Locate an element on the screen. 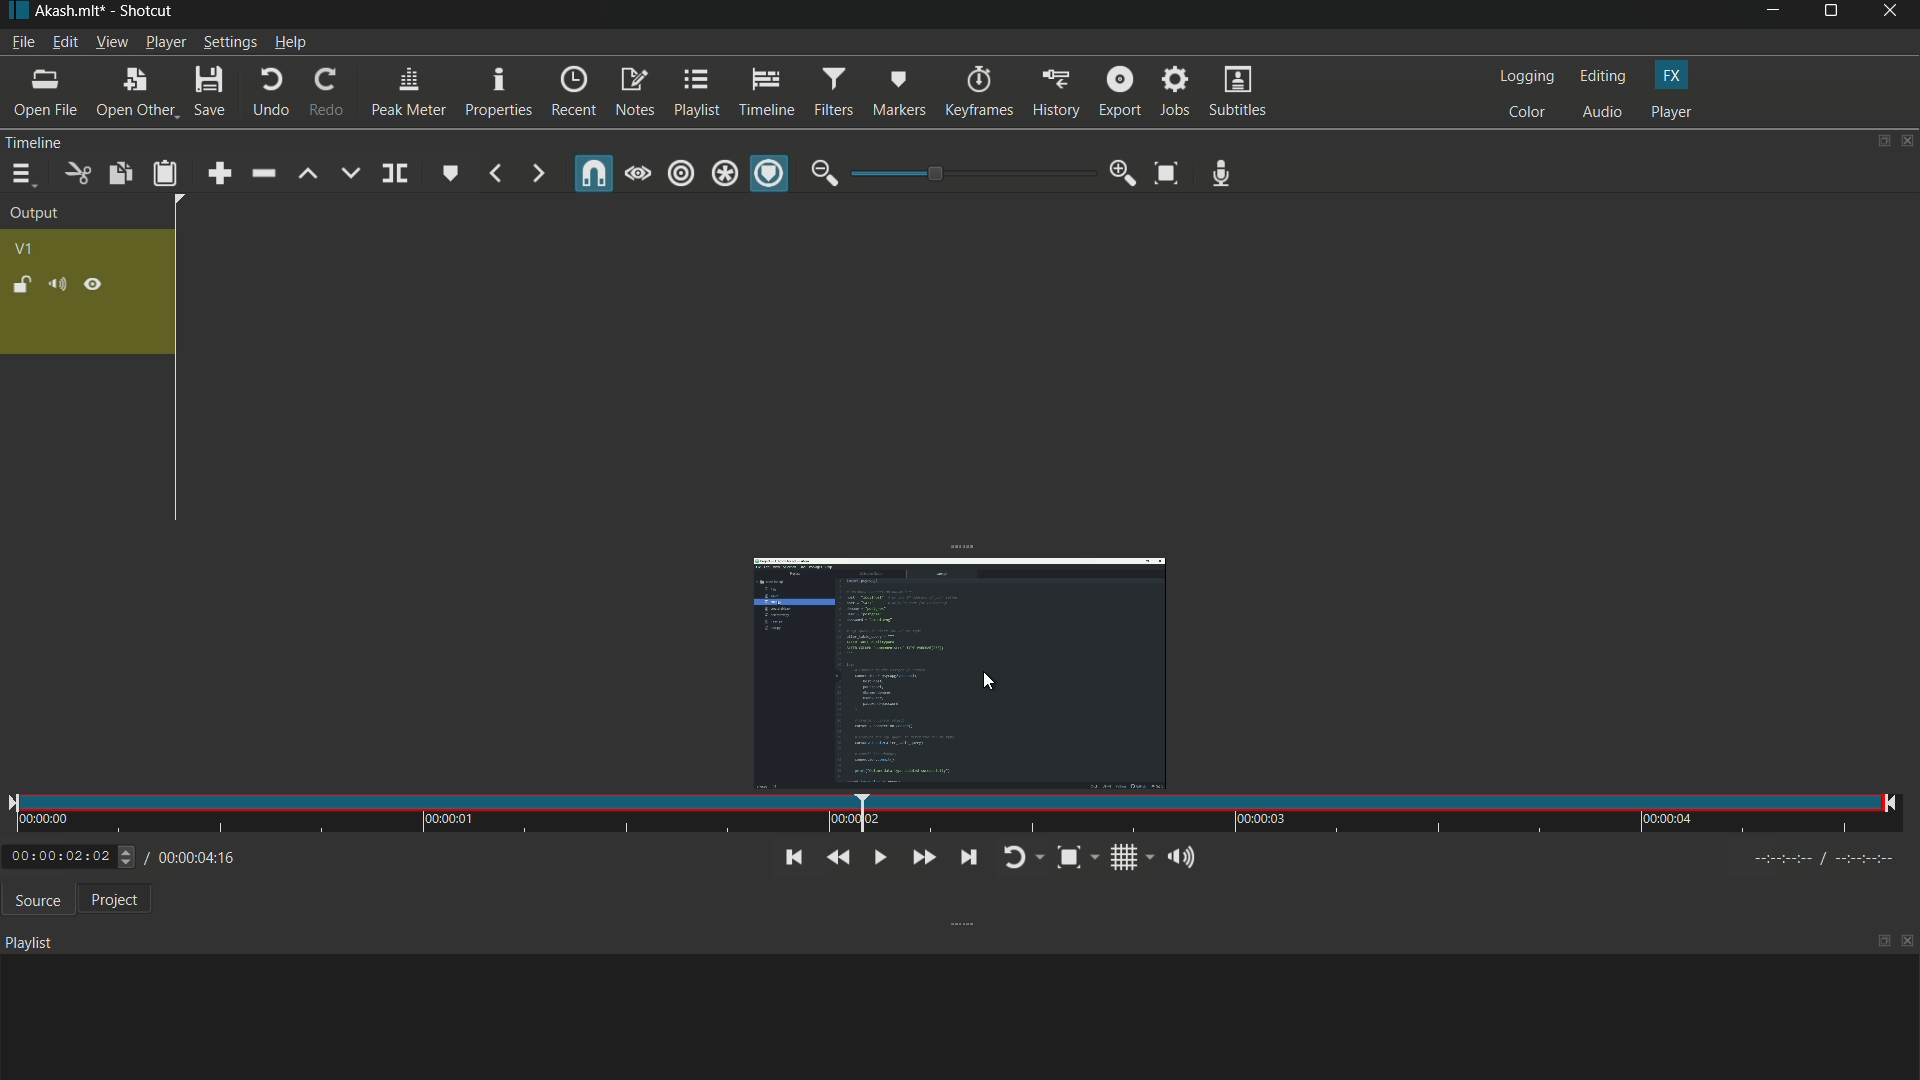 This screenshot has height=1080, width=1920. Timeline is located at coordinates (71, 142).